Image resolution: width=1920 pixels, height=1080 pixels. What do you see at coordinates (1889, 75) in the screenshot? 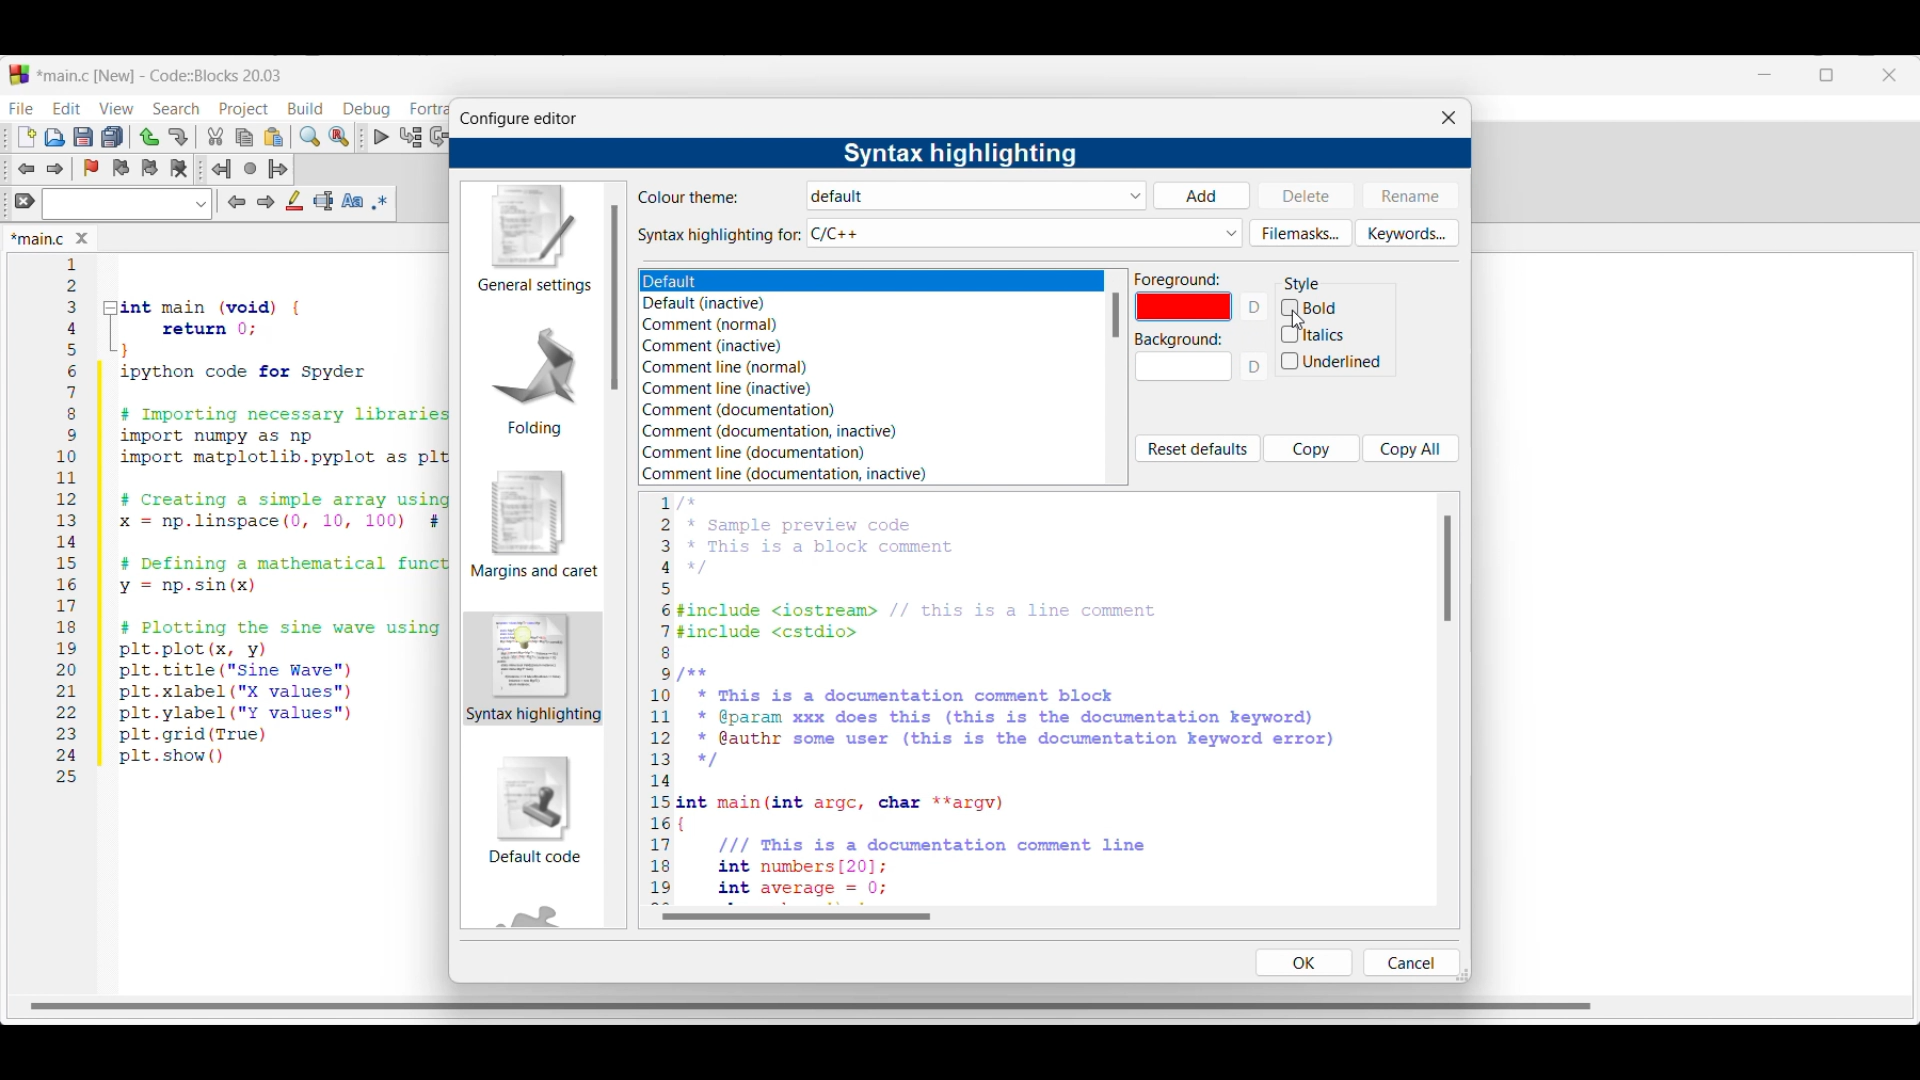
I see `Close interface` at bounding box center [1889, 75].